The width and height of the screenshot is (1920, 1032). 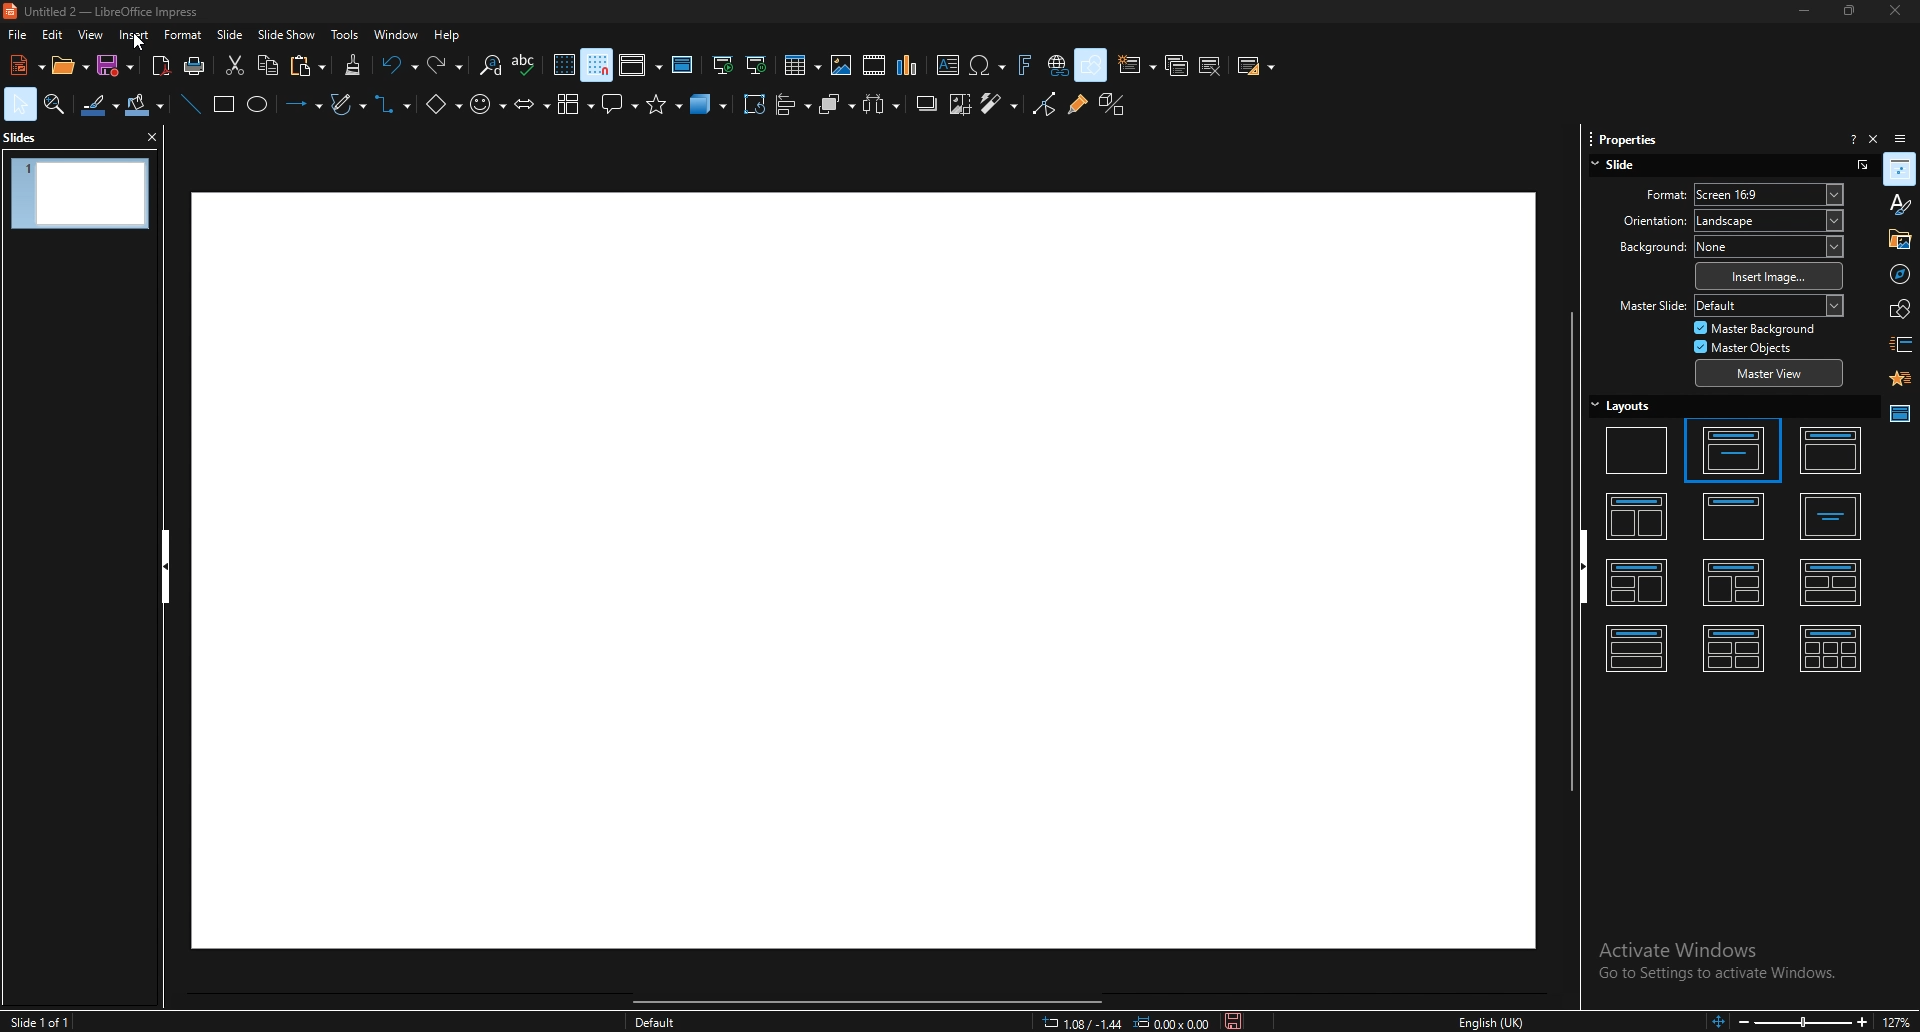 What do you see at coordinates (145, 105) in the screenshot?
I see `fill color` at bounding box center [145, 105].